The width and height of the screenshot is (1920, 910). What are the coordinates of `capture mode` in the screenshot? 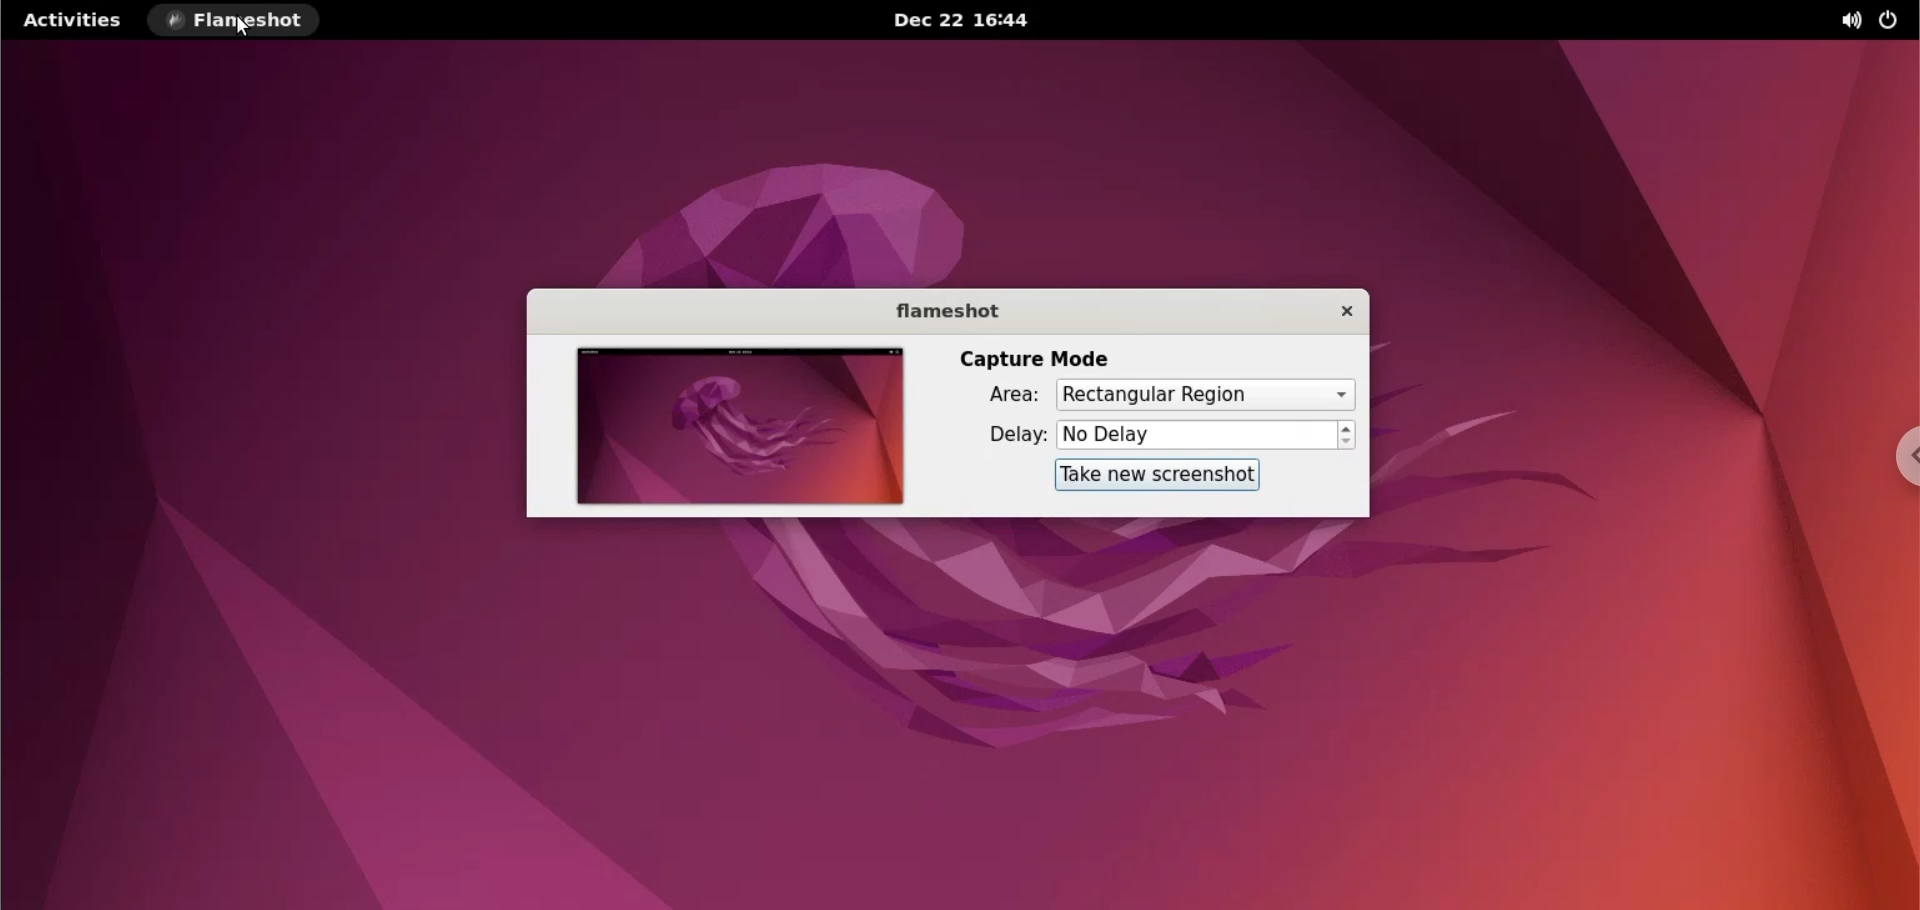 It's located at (1045, 359).